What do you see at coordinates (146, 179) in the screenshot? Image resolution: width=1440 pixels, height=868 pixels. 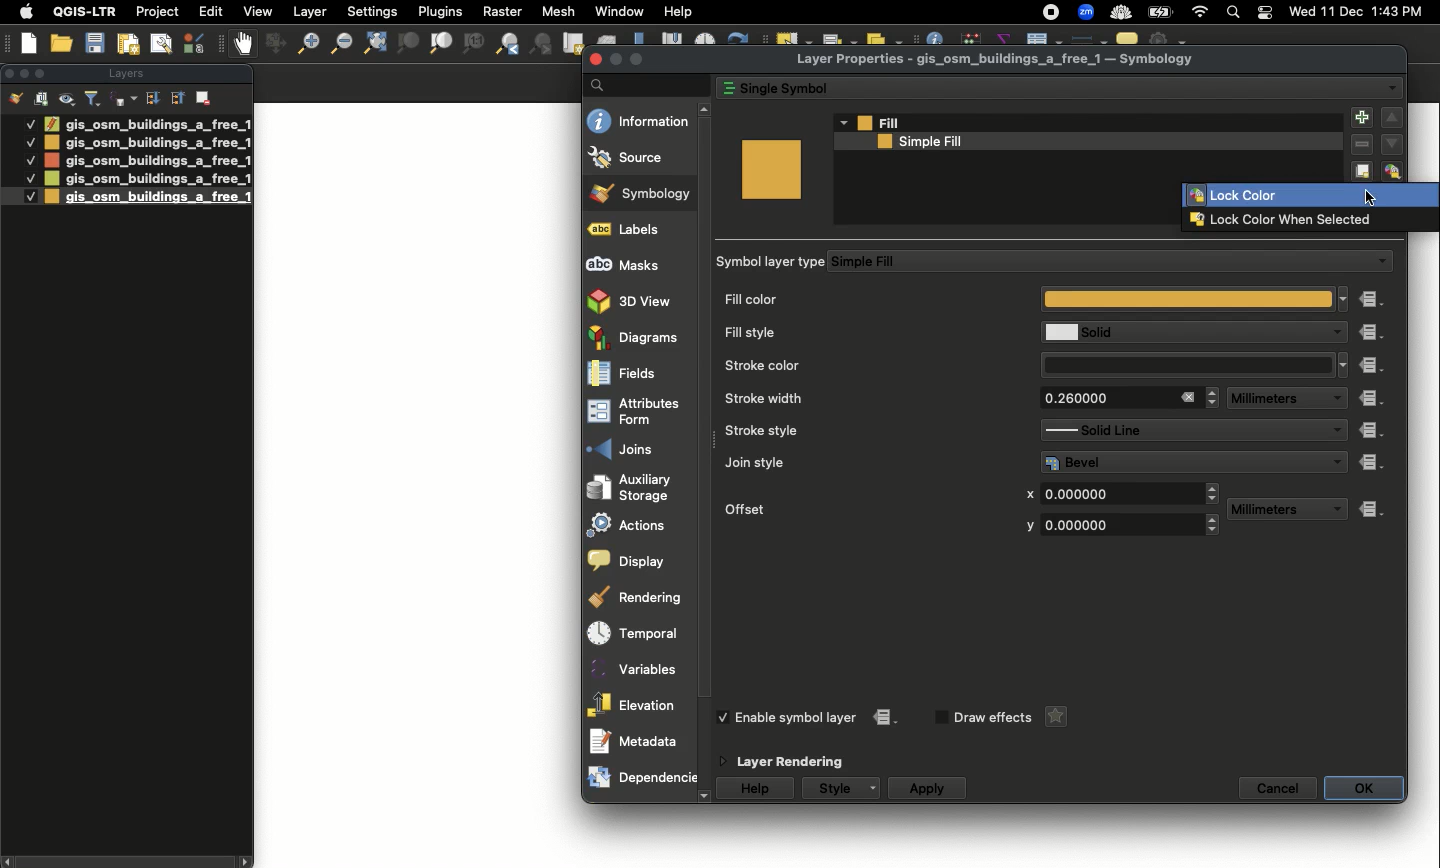 I see `gis_osm_buildings_a_free_1` at bounding box center [146, 179].